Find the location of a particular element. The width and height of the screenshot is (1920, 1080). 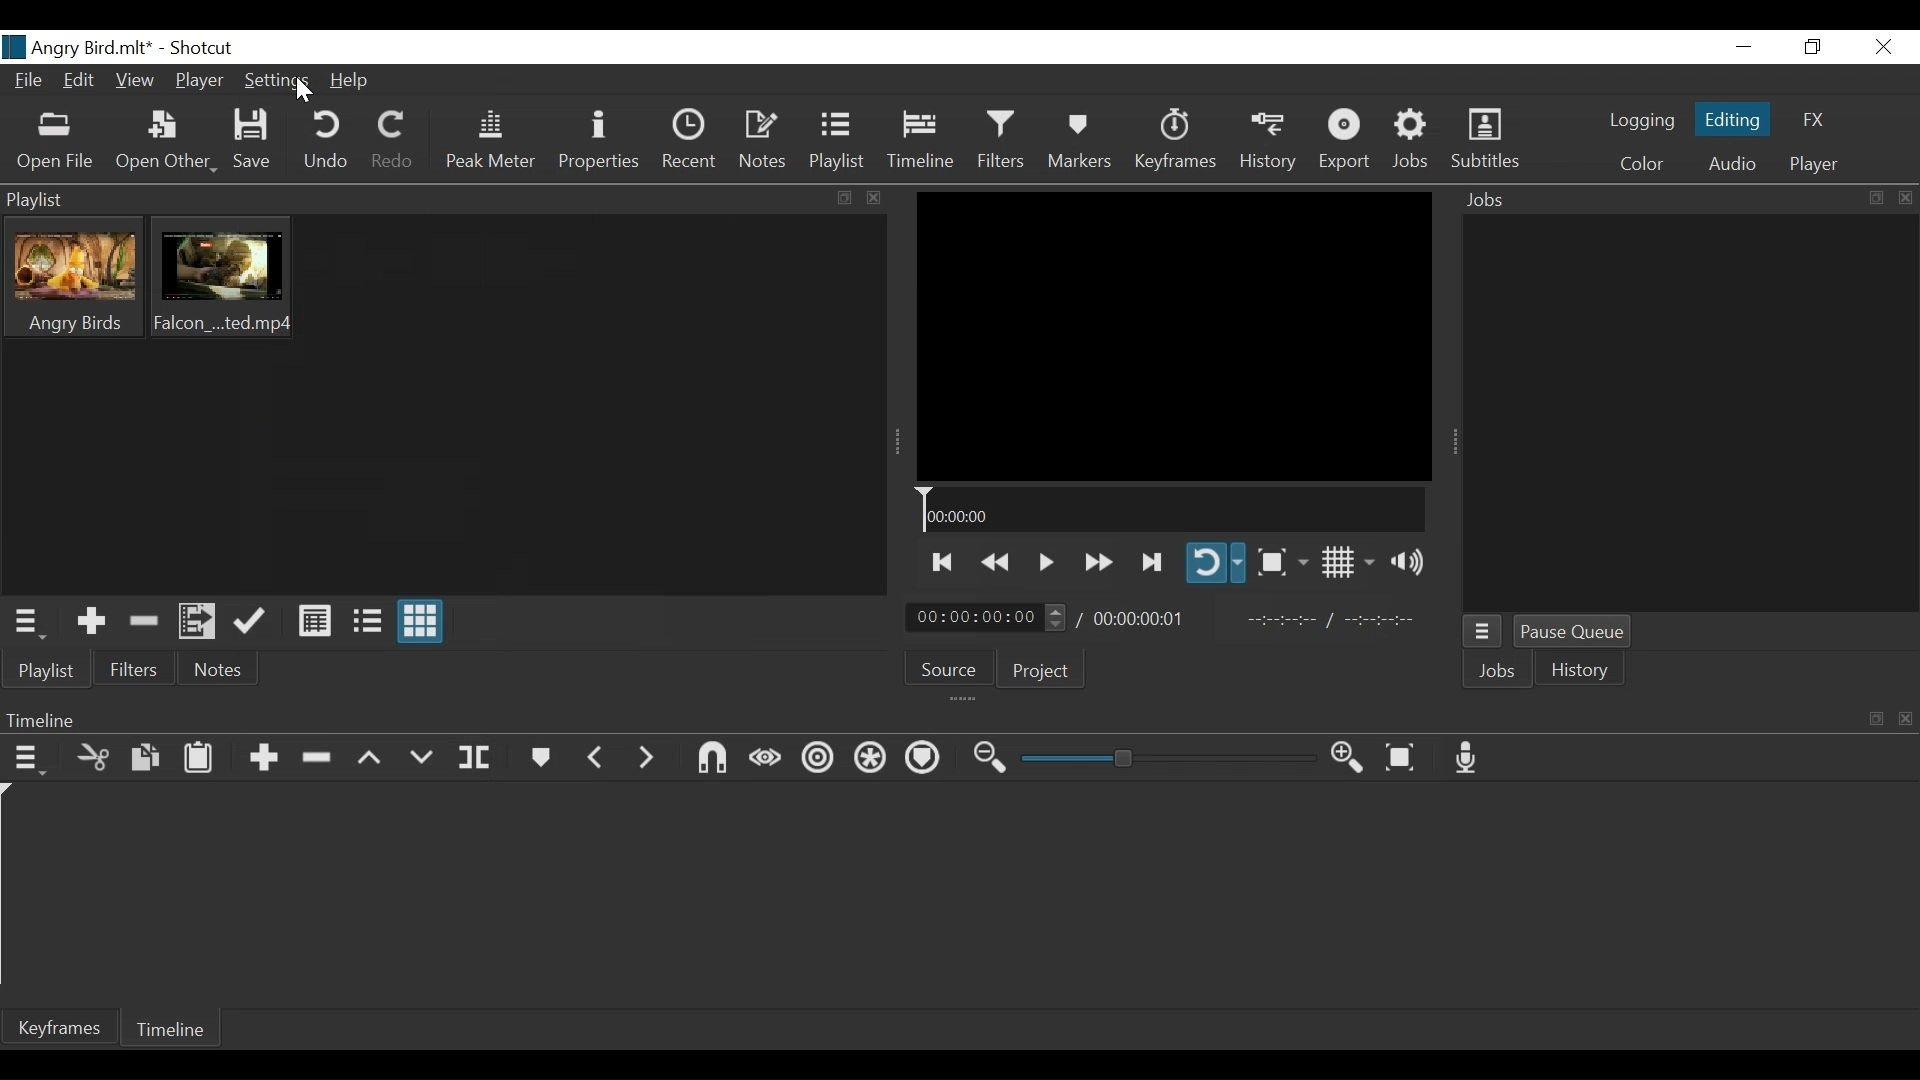

Jobs Panel is located at coordinates (1690, 414).